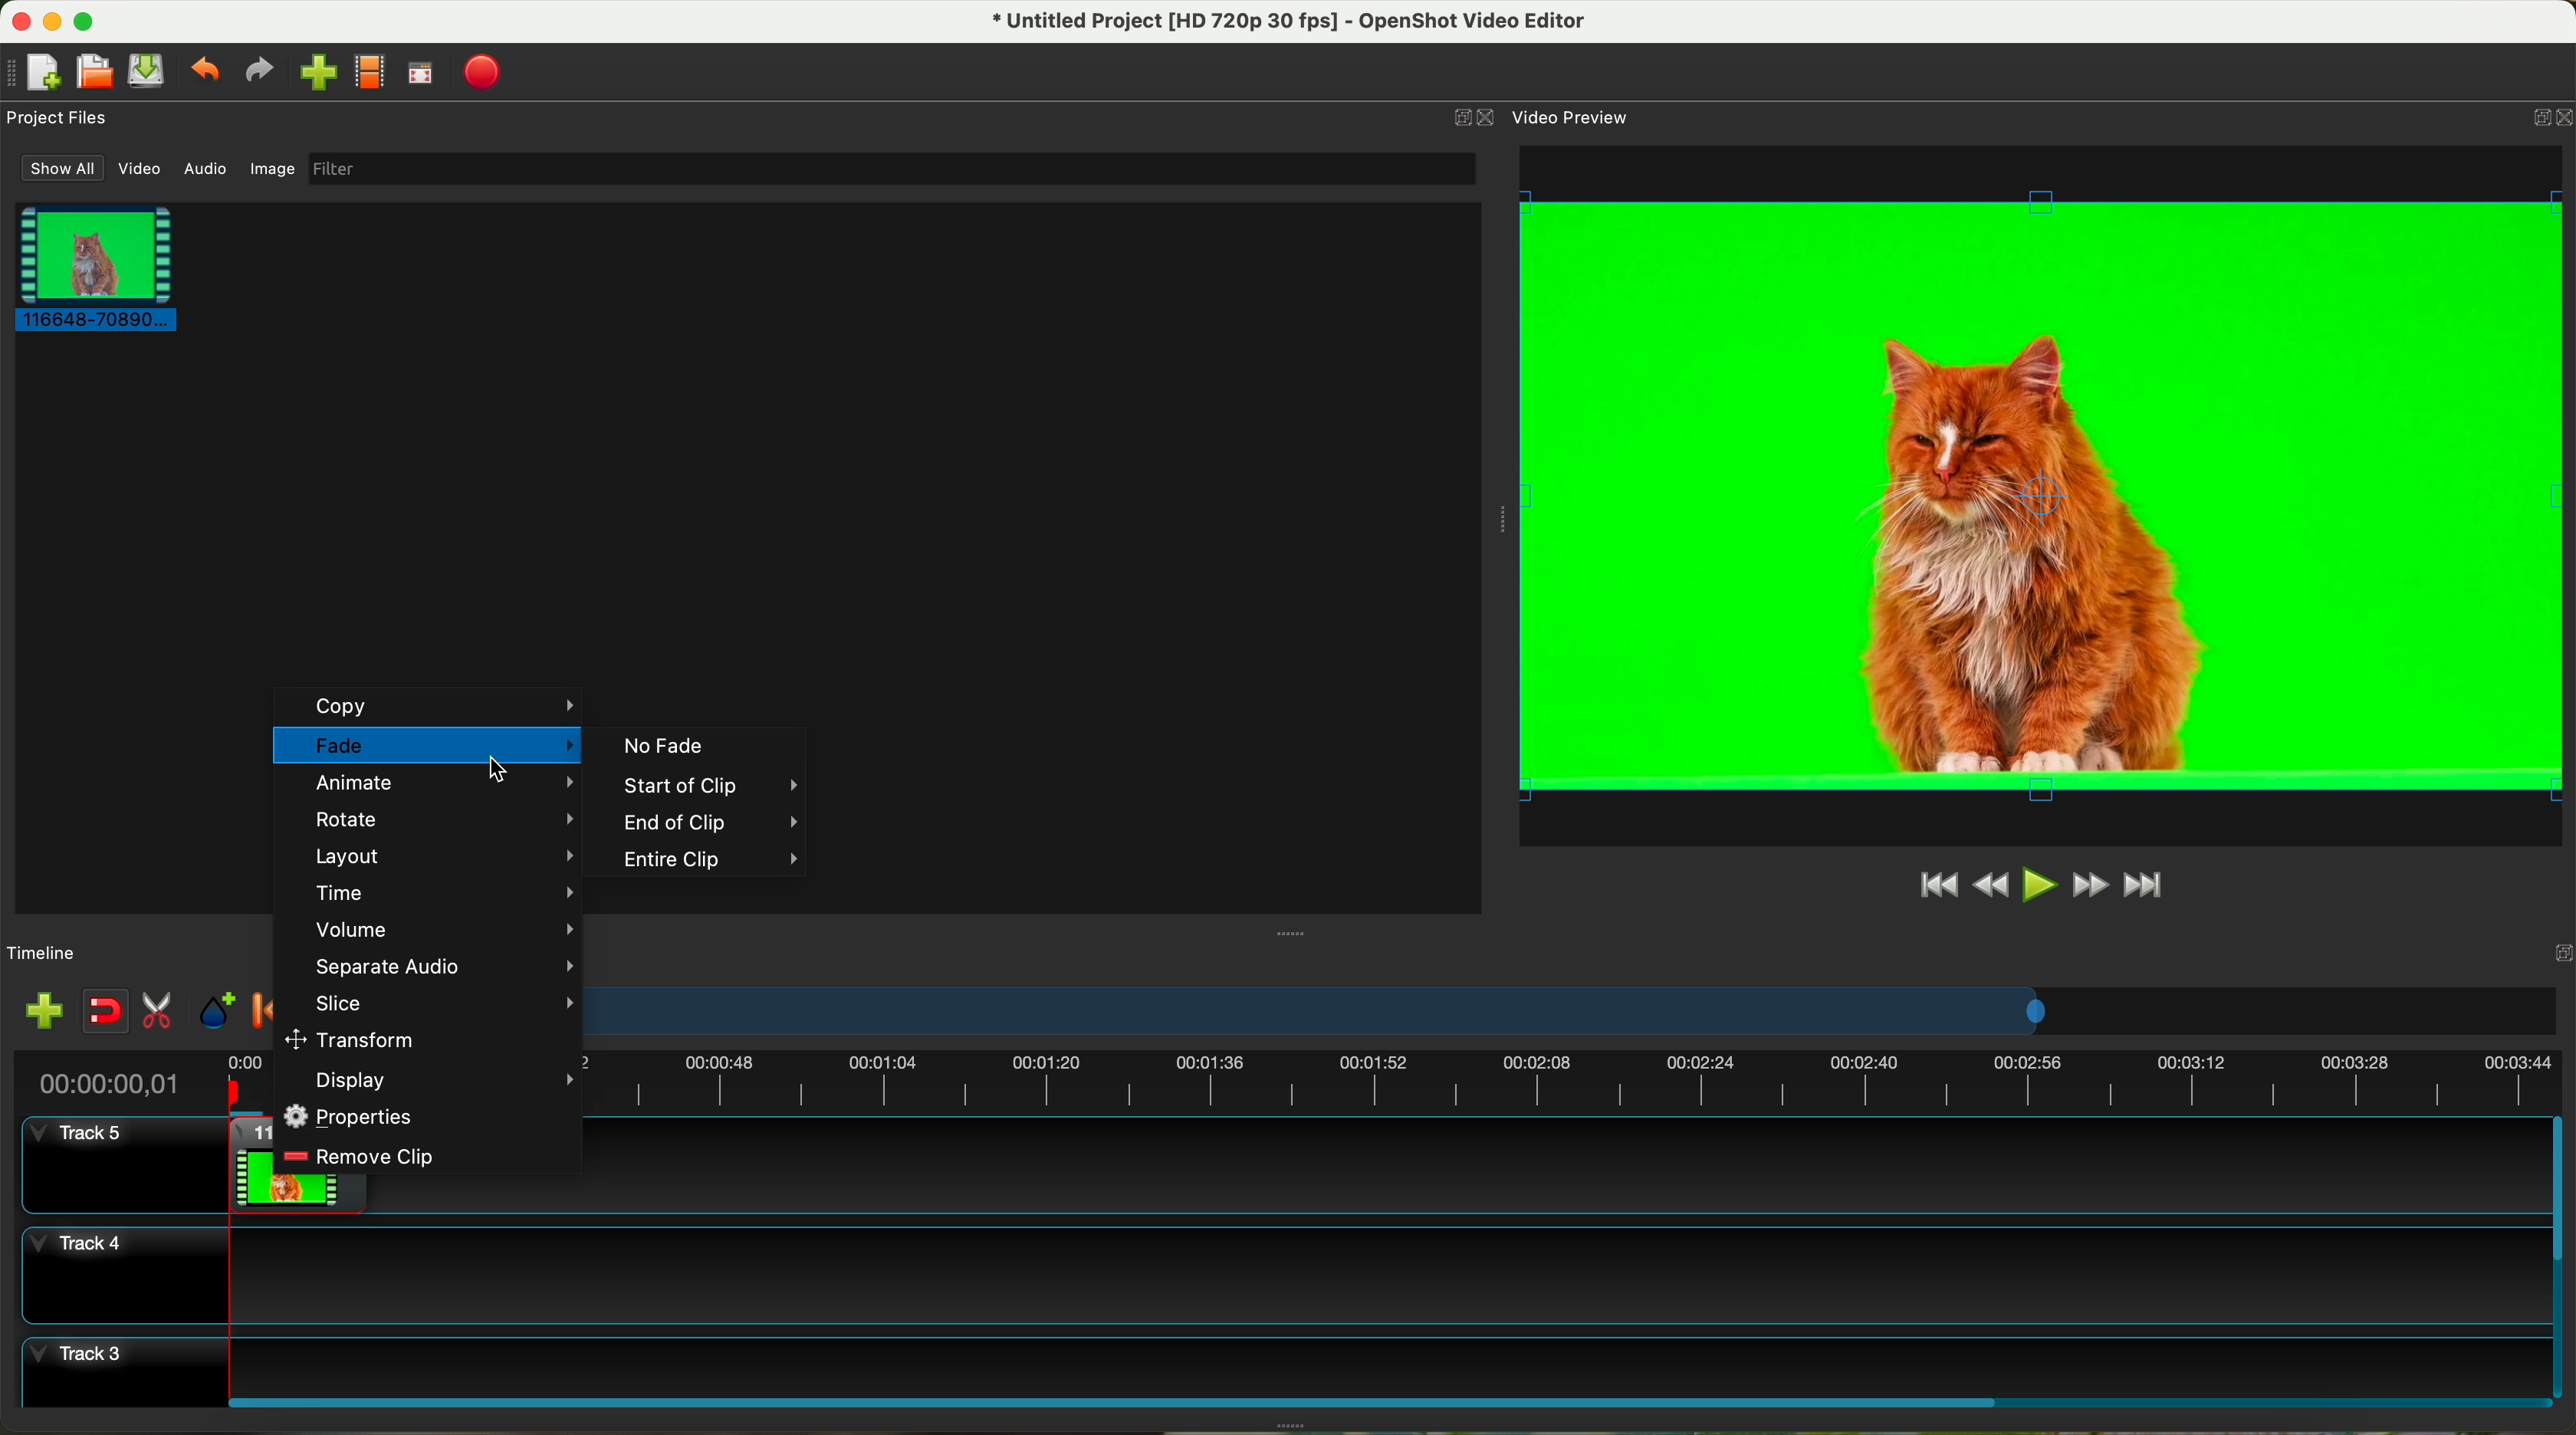  I want to click on add mark, so click(217, 1011).